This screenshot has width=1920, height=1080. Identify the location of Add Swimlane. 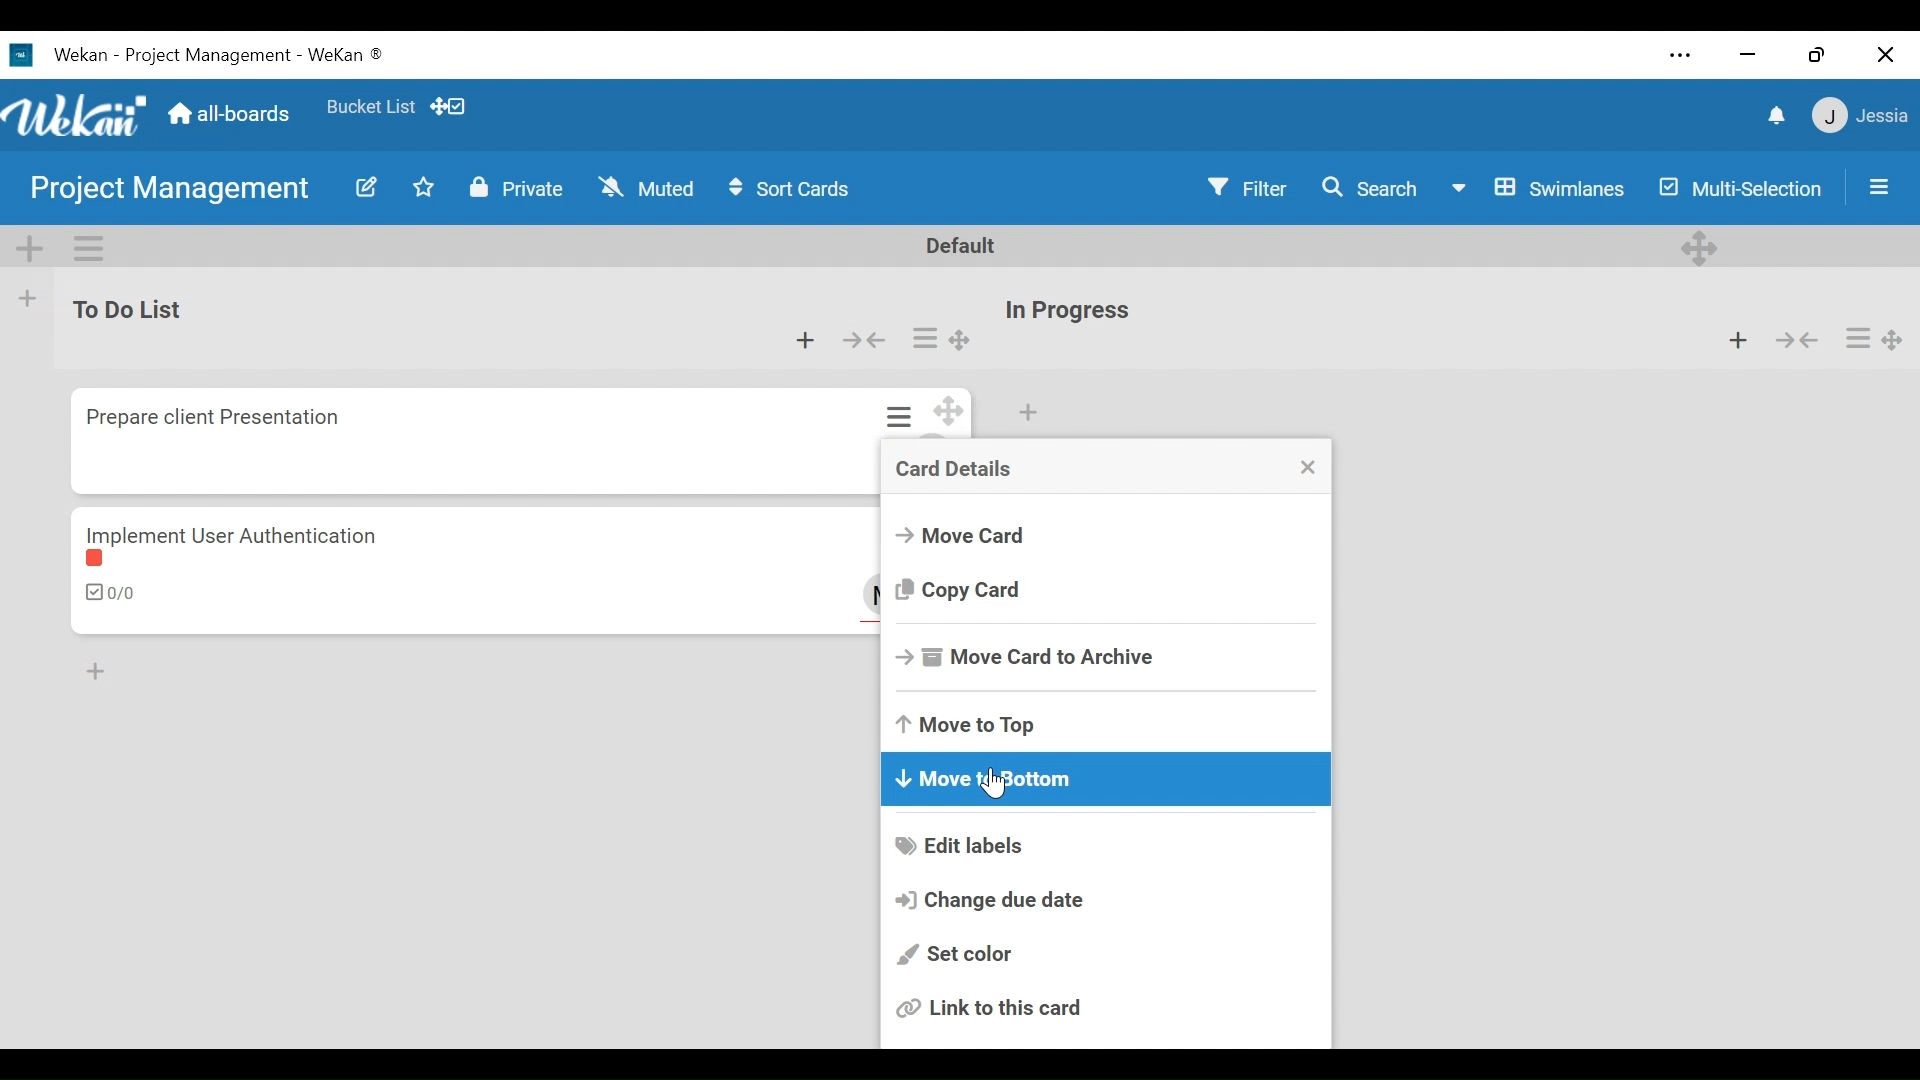
(33, 250).